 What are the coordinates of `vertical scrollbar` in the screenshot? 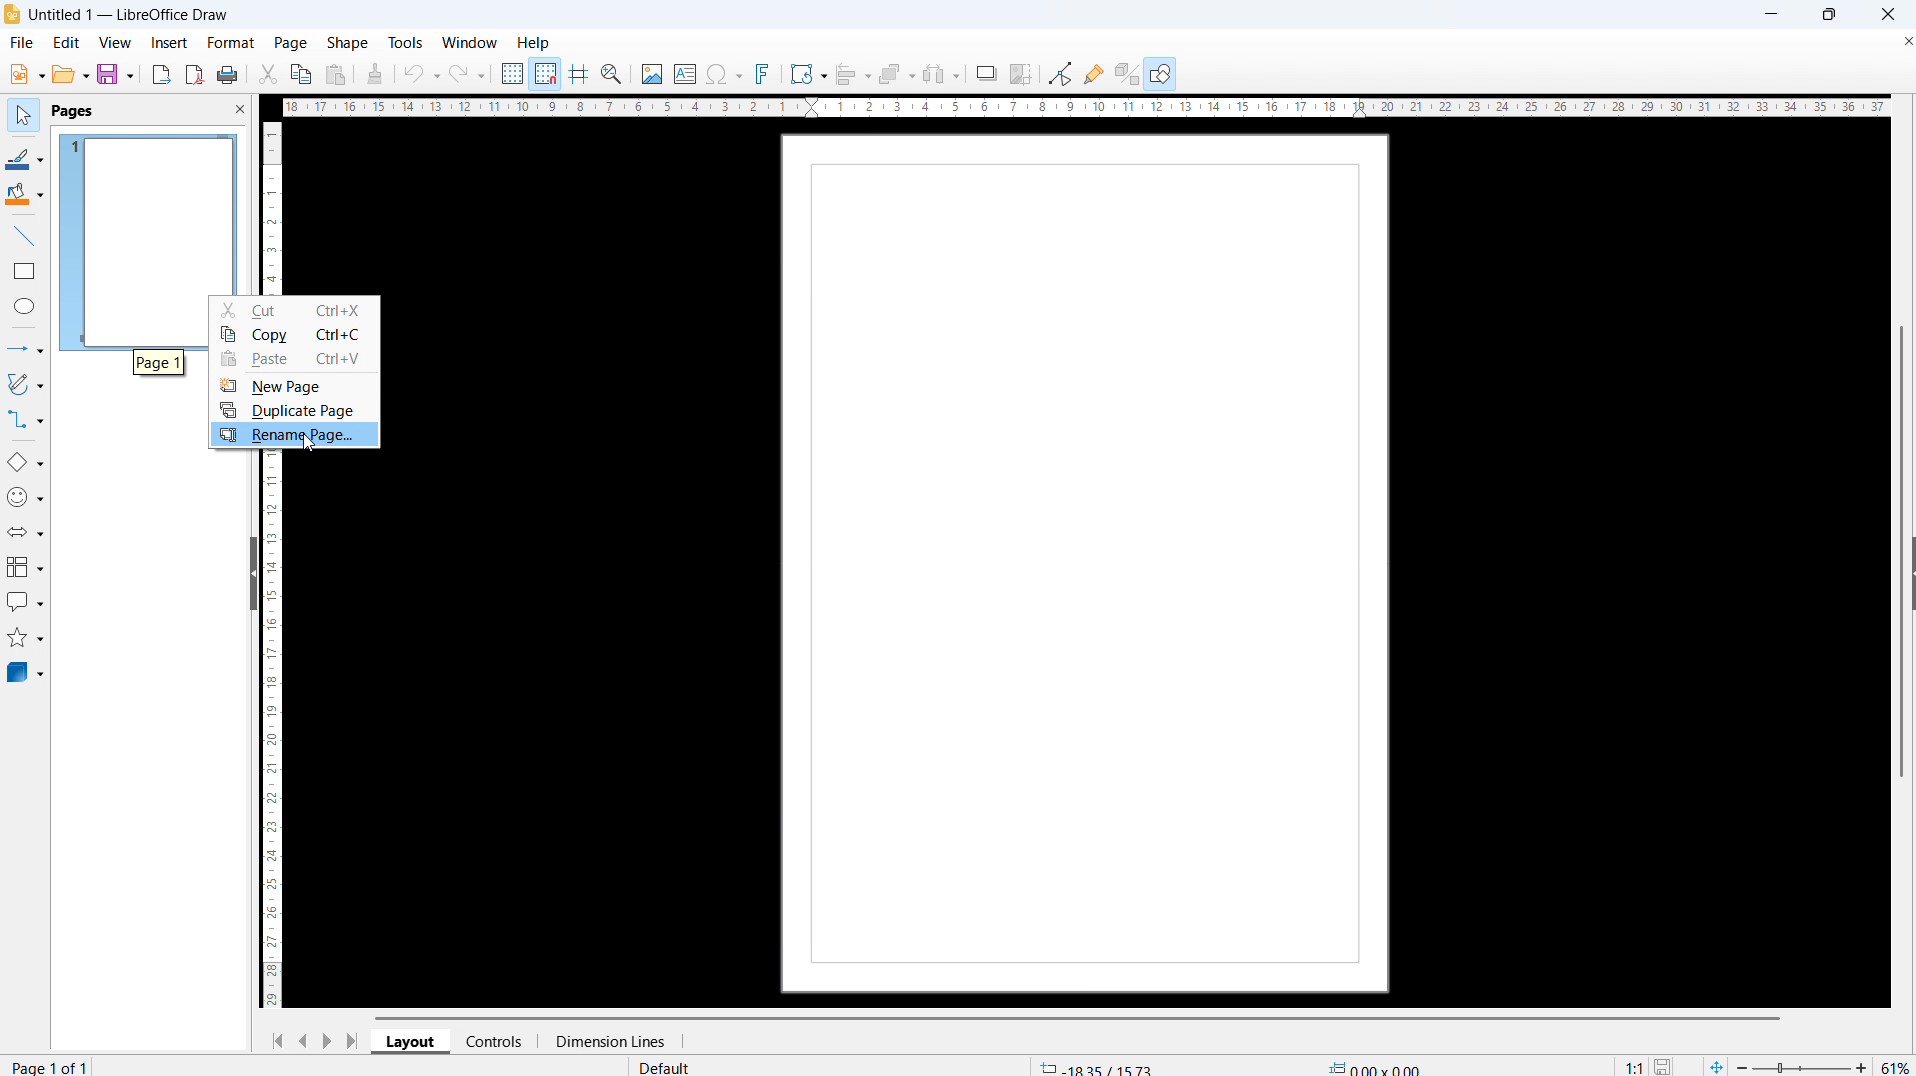 It's located at (1908, 409).